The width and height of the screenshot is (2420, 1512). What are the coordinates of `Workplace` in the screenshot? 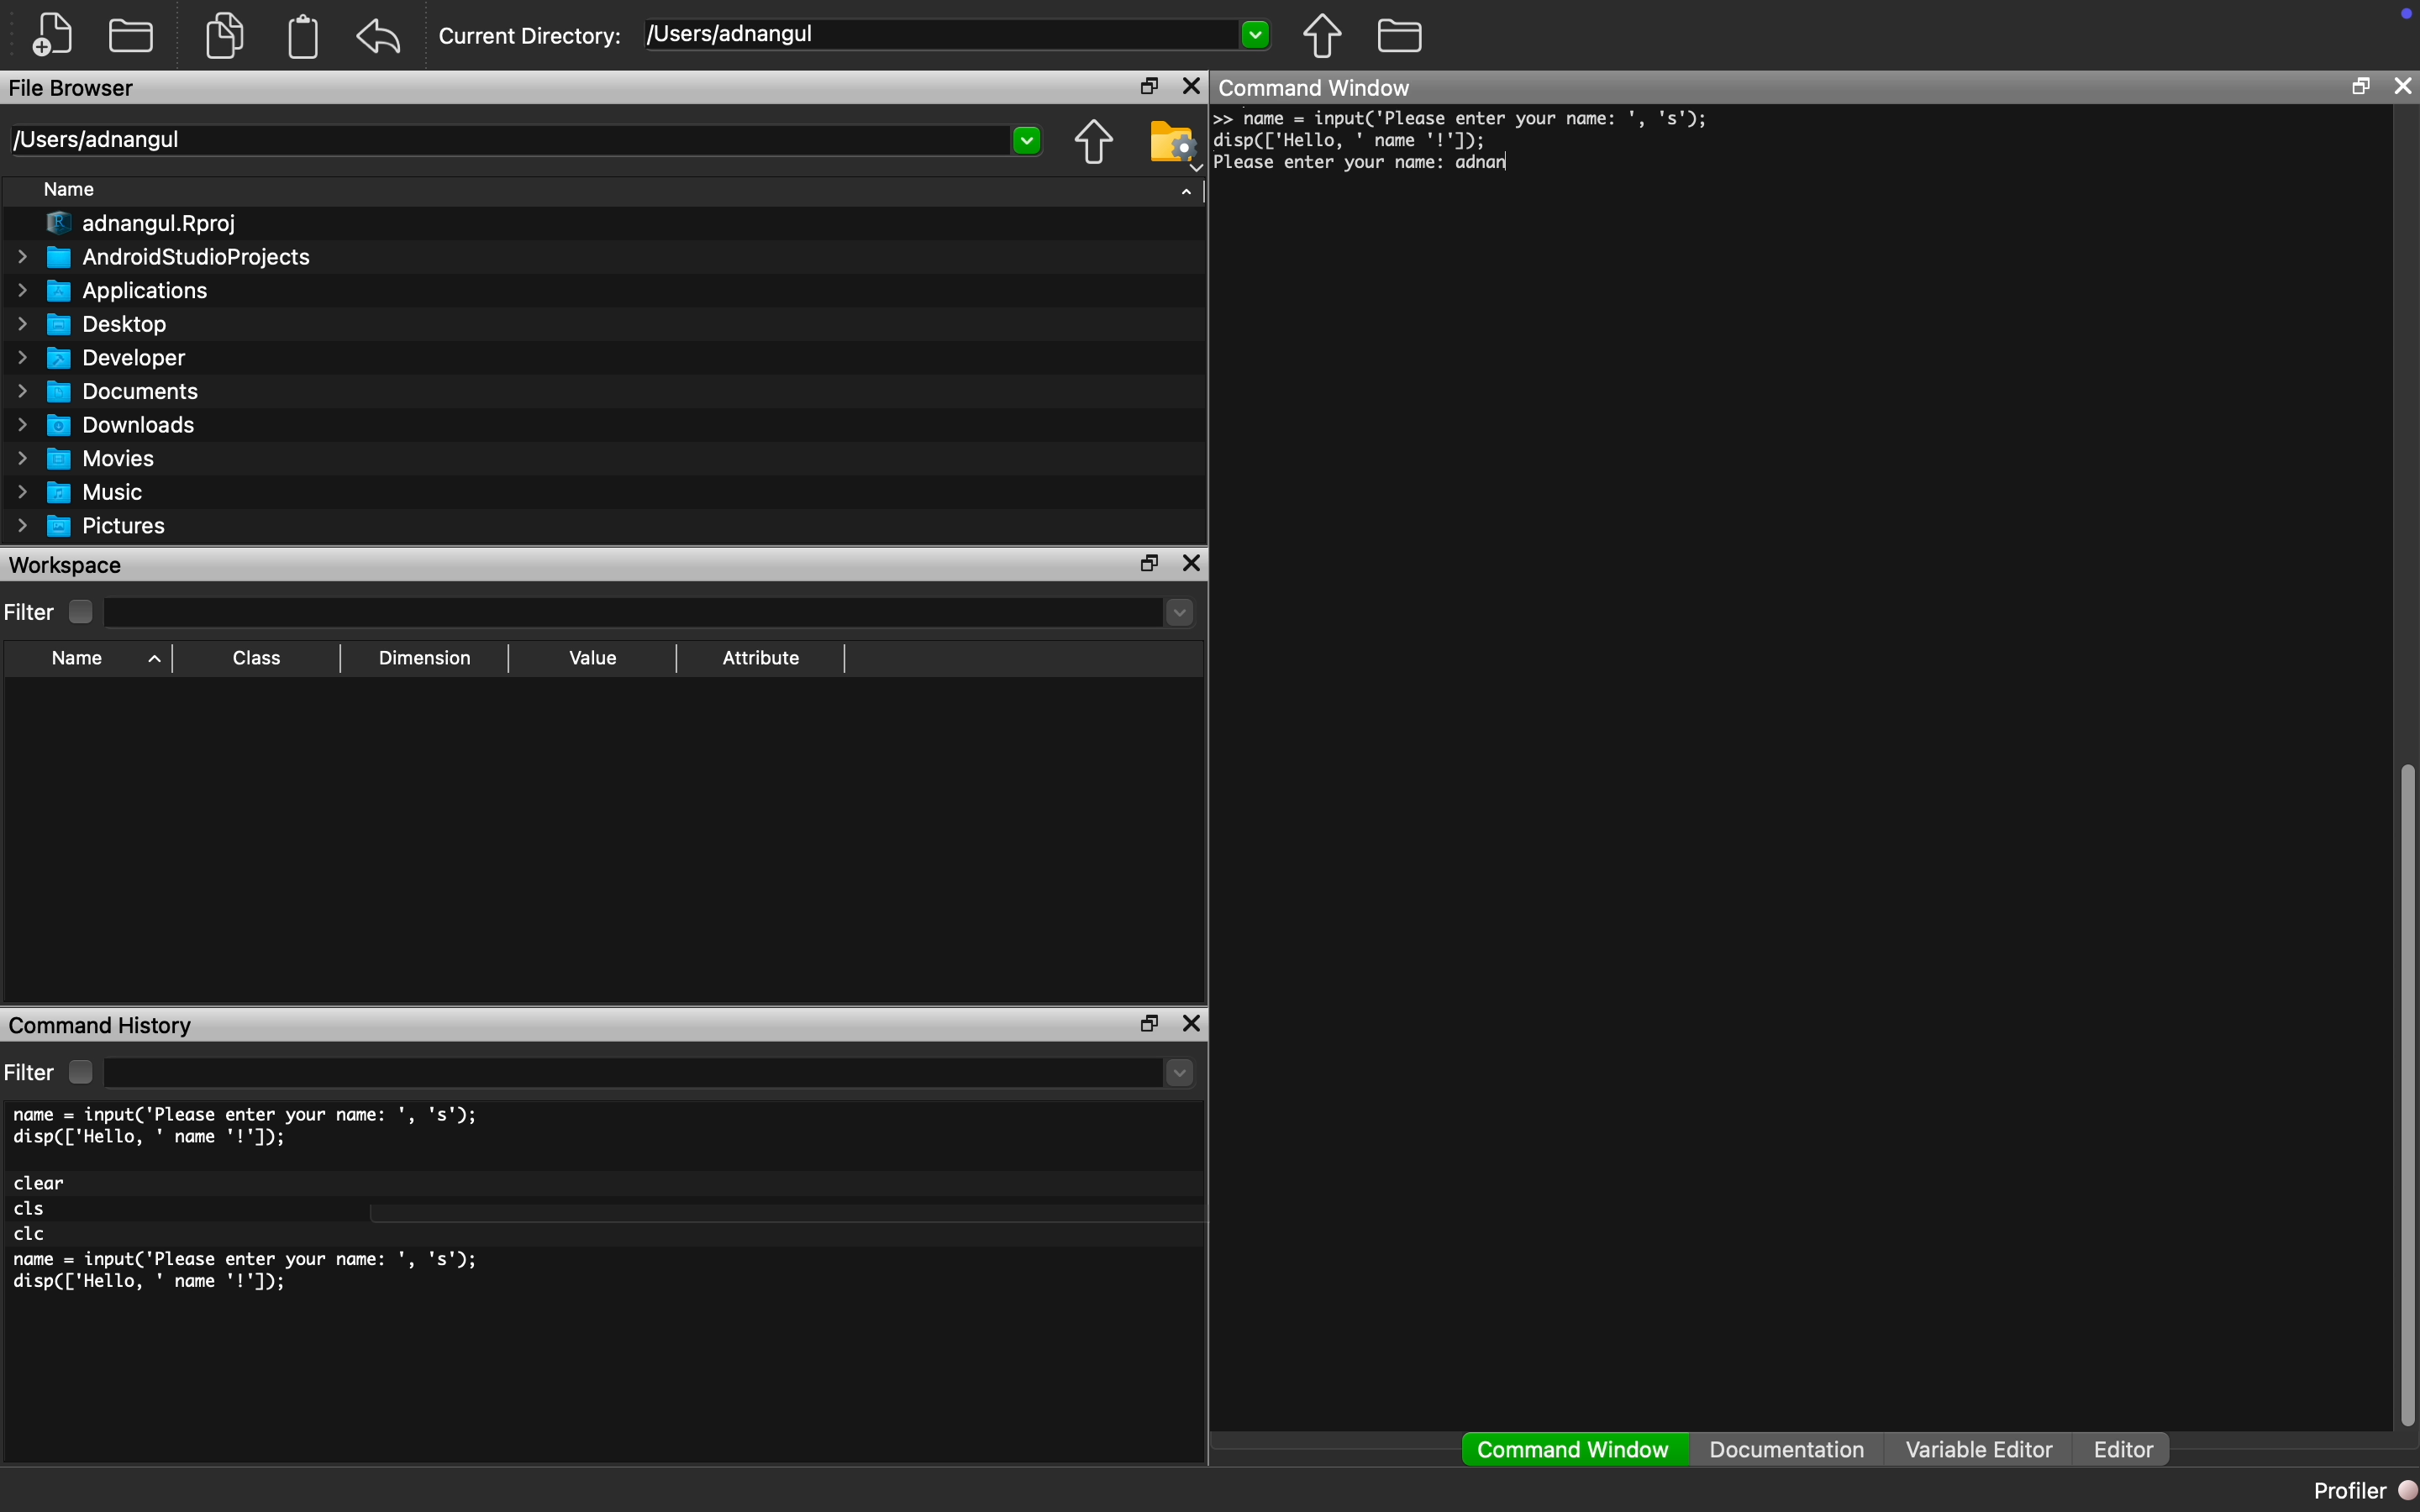 It's located at (69, 564).